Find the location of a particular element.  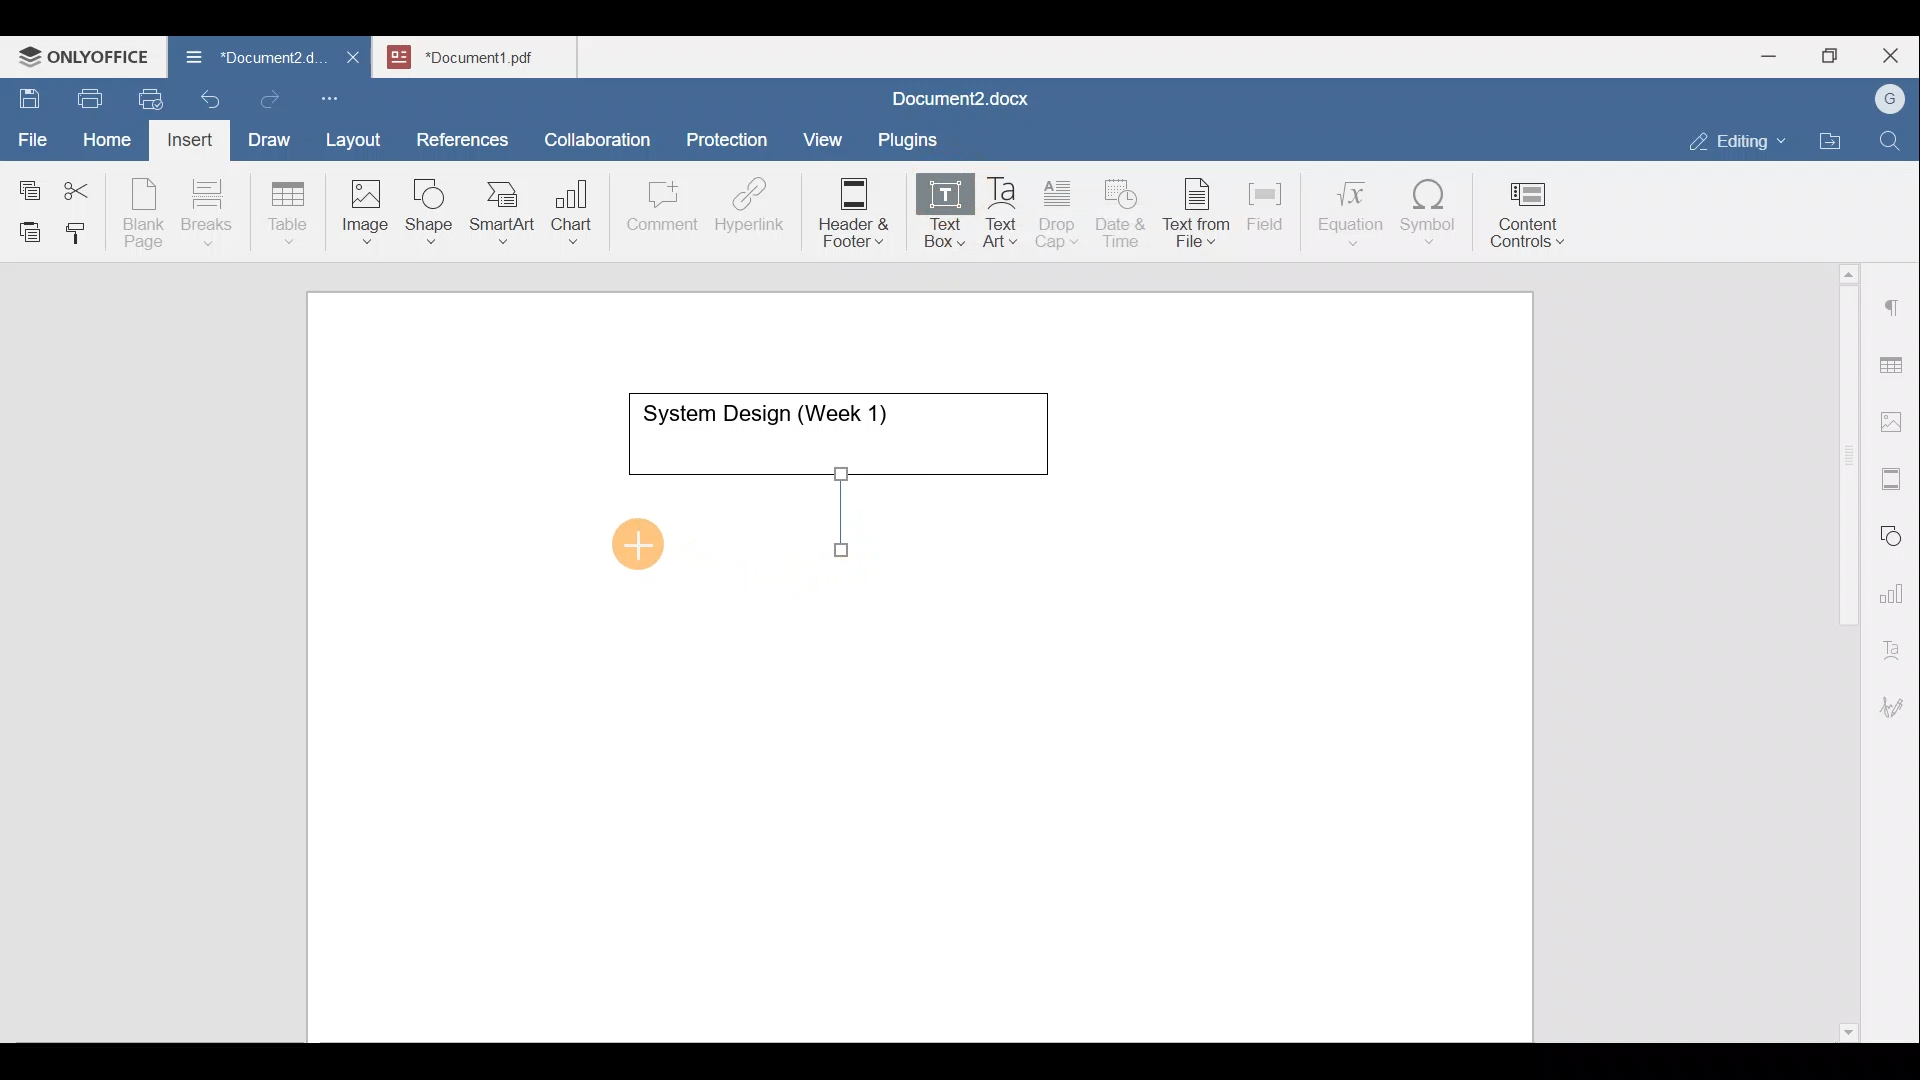

Chart settings is located at coordinates (1896, 585).